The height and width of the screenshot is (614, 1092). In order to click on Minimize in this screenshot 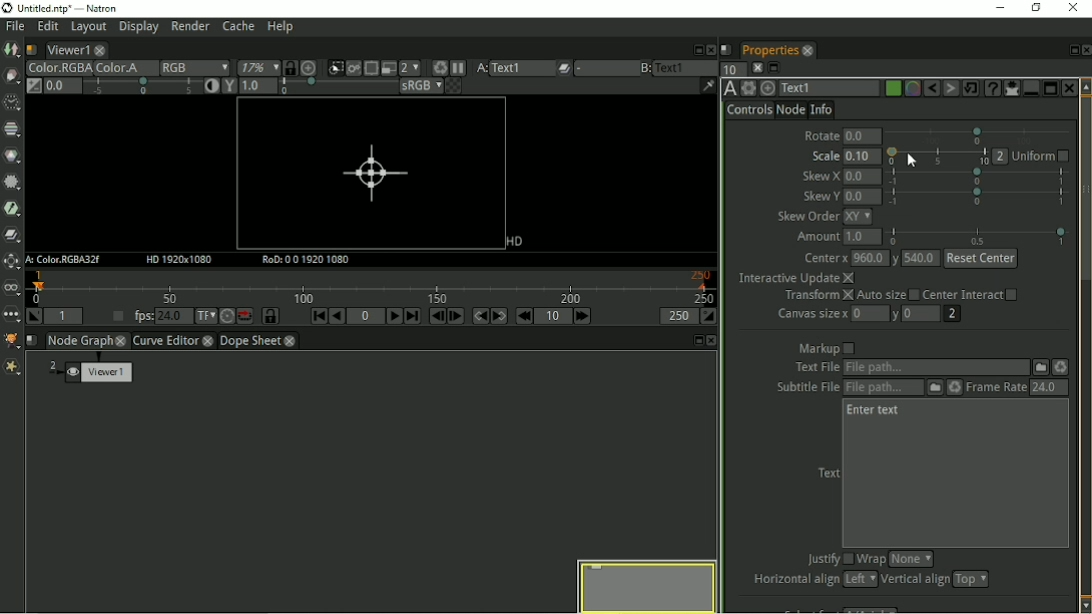, I will do `click(999, 8)`.